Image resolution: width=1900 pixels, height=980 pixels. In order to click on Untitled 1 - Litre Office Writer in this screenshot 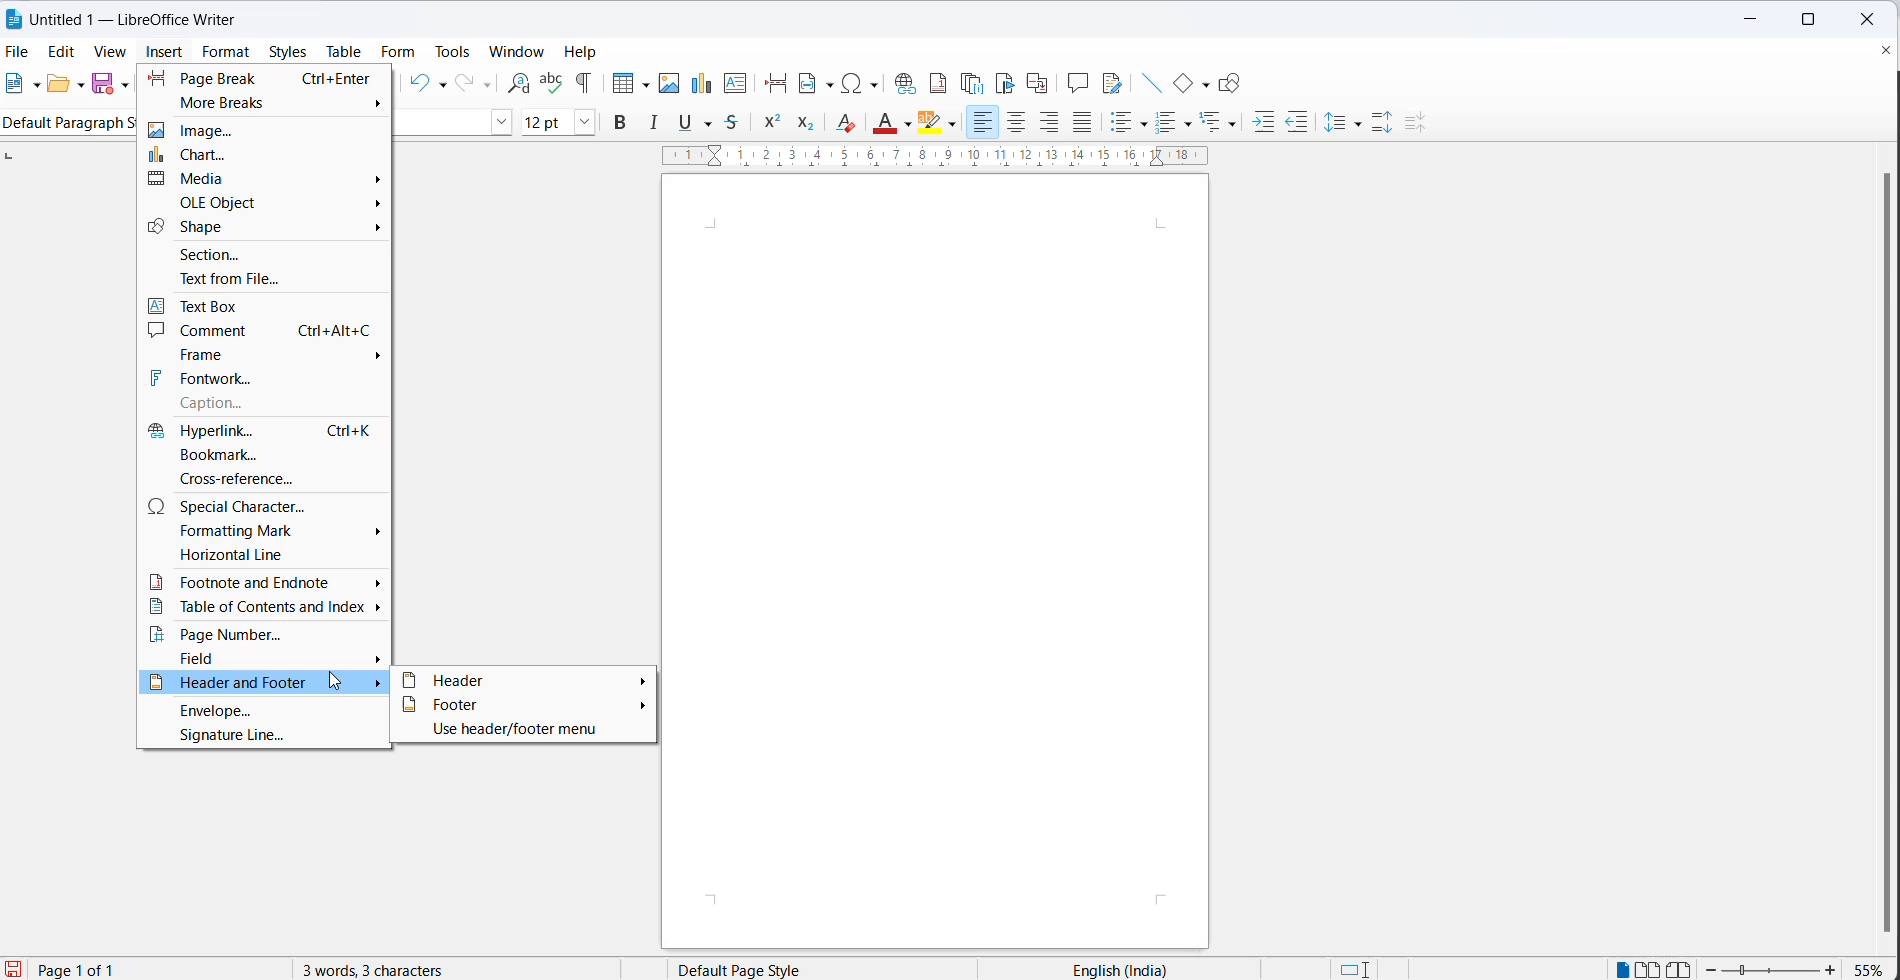, I will do `click(132, 18)`.